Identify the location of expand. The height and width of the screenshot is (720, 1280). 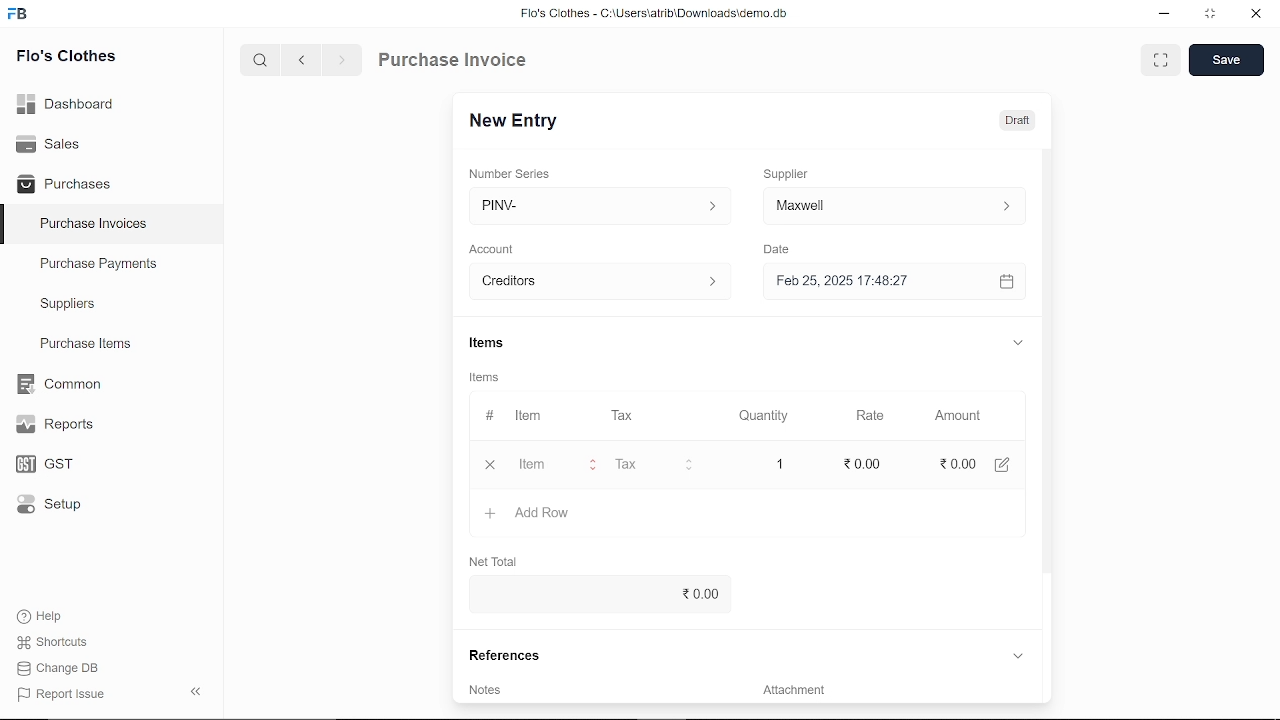
(1017, 655).